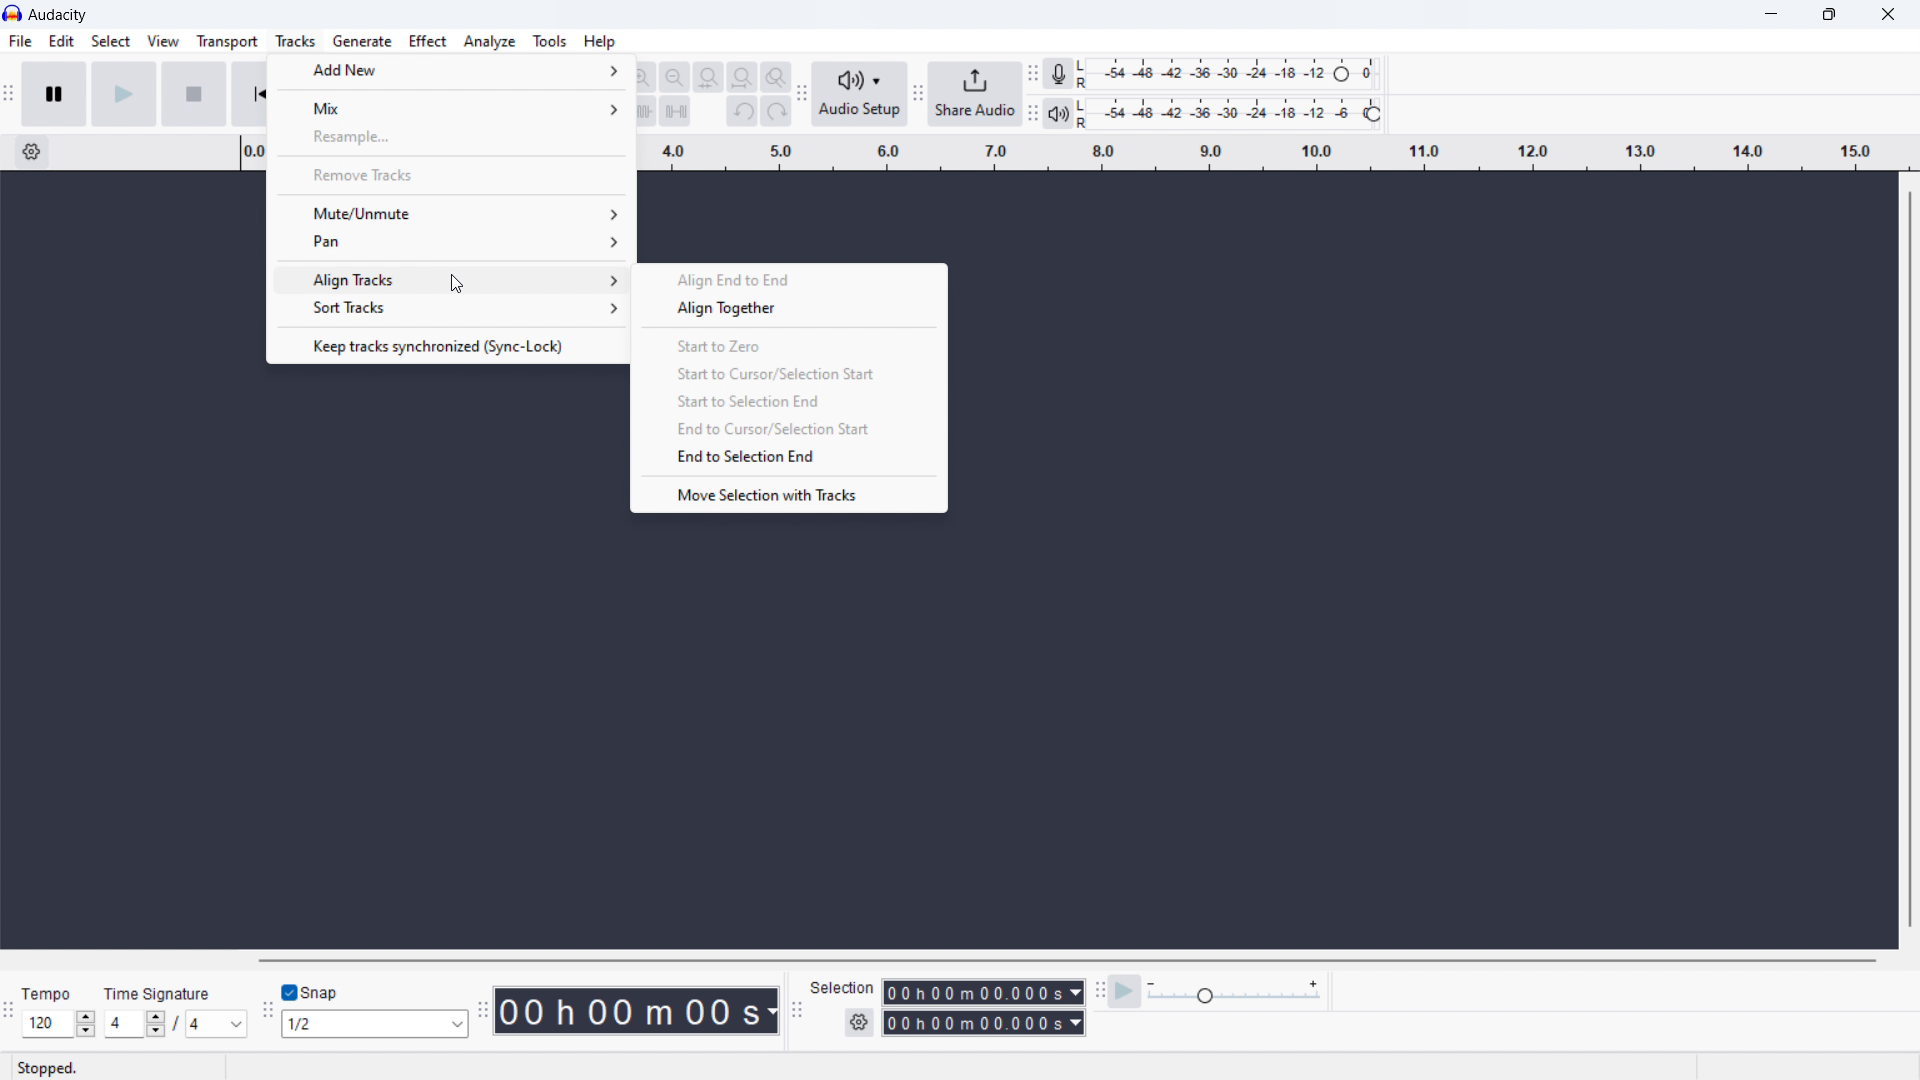 The height and width of the screenshot is (1080, 1920). Describe the element at coordinates (375, 1024) in the screenshot. I see `select snapping` at that location.